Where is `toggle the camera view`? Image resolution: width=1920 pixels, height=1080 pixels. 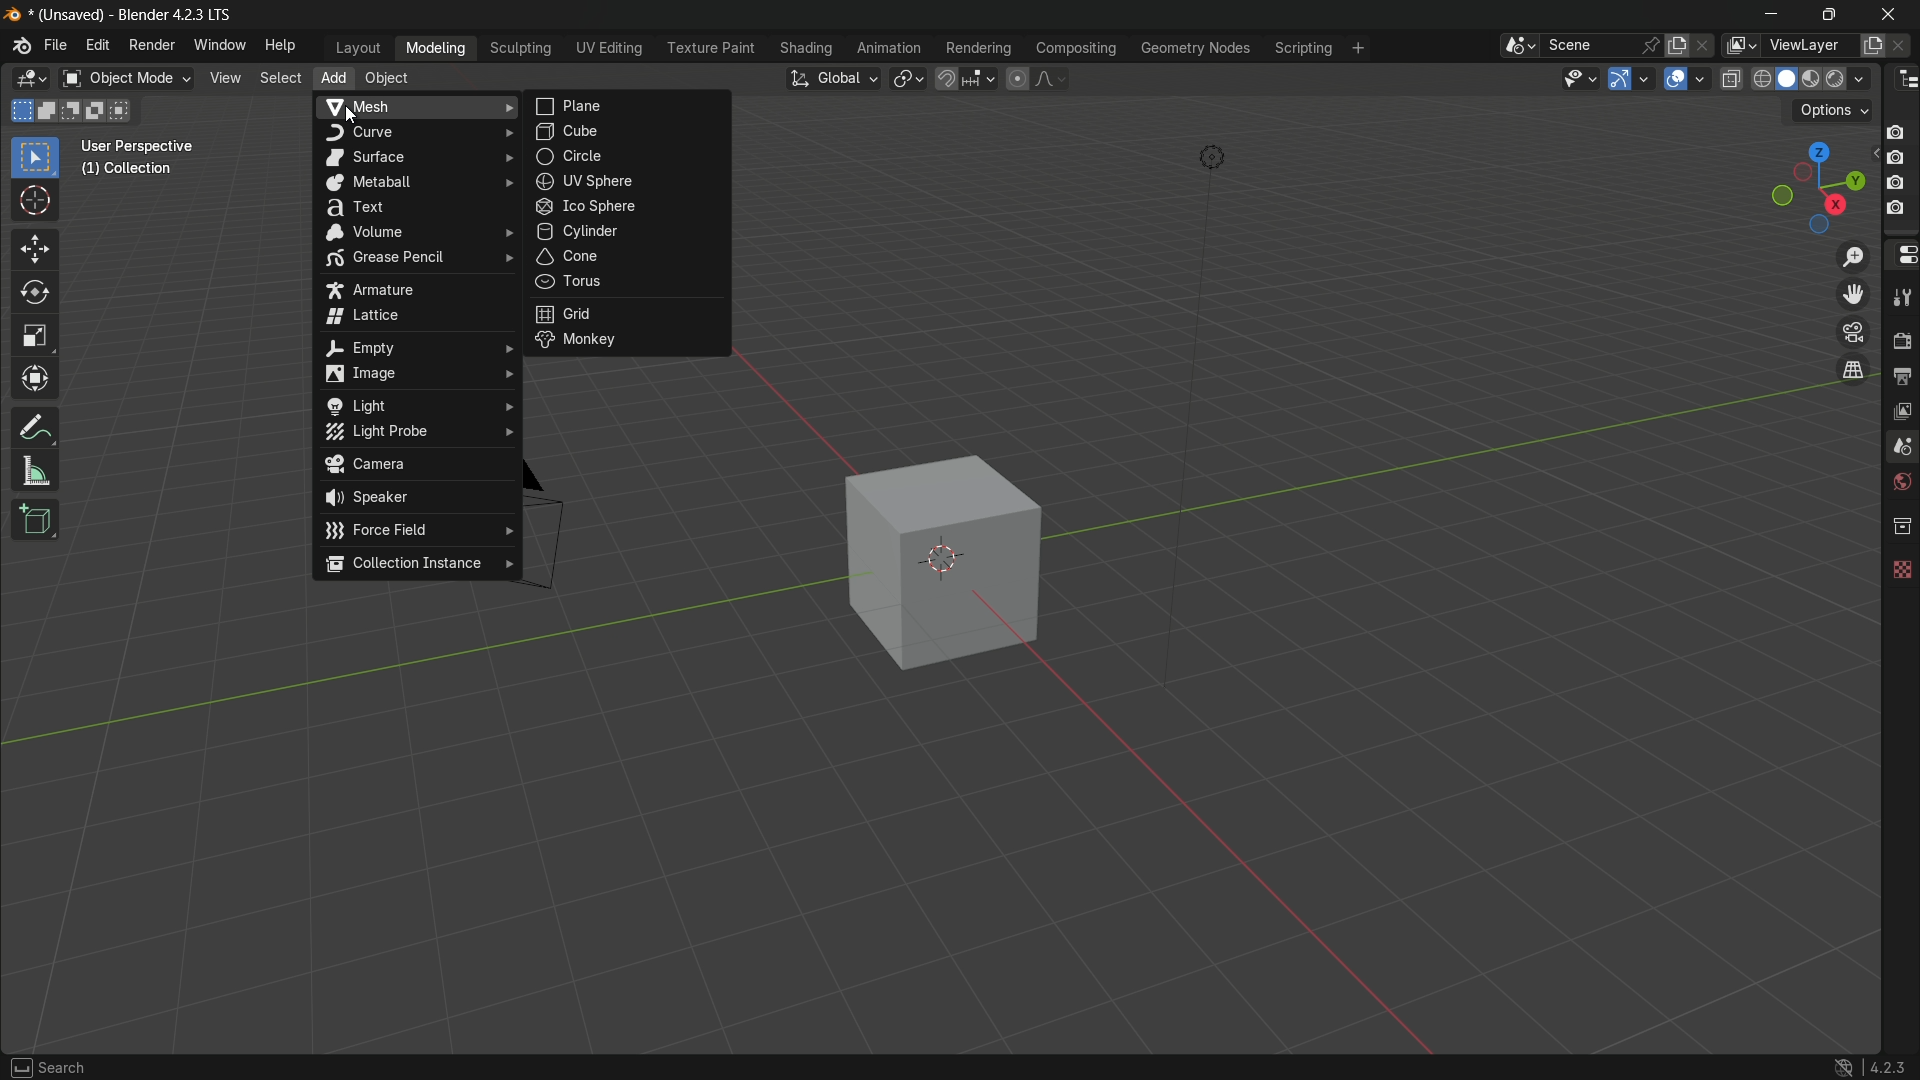 toggle the camera view is located at coordinates (1853, 332).